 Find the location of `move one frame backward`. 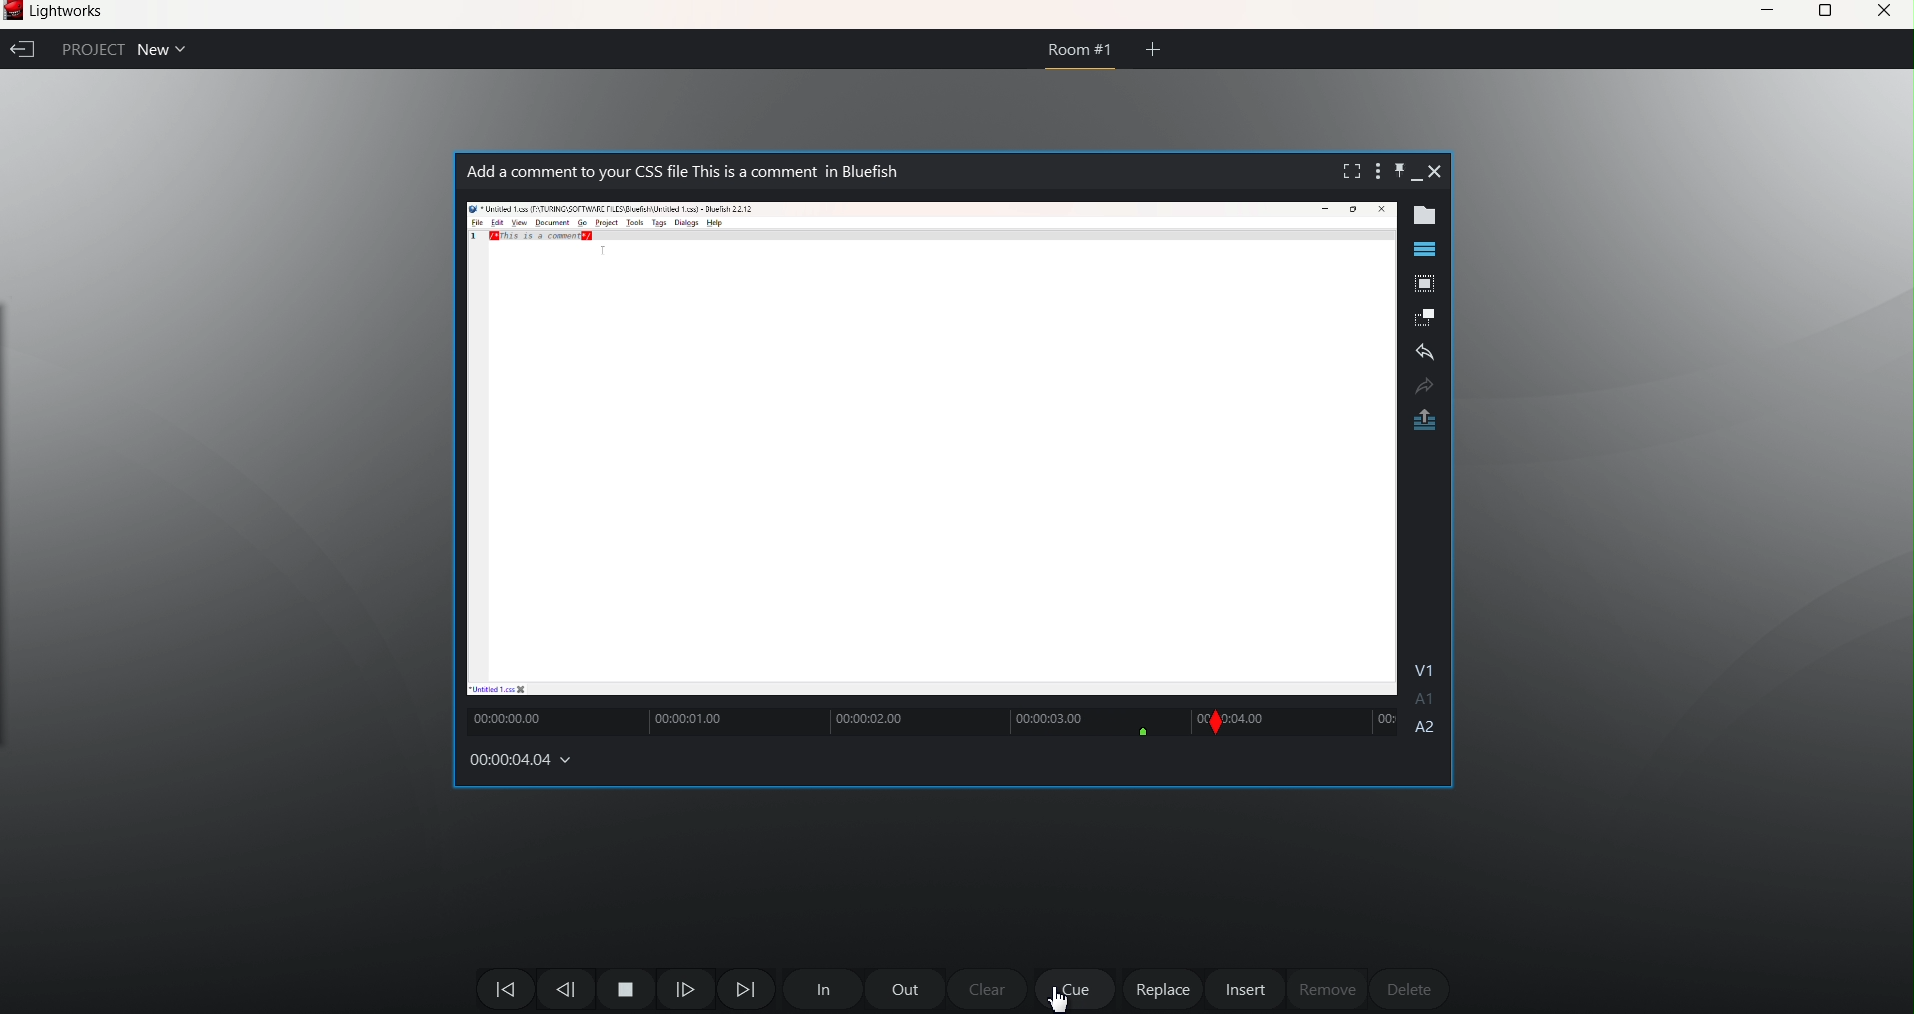

move one frame backward is located at coordinates (565, 991).